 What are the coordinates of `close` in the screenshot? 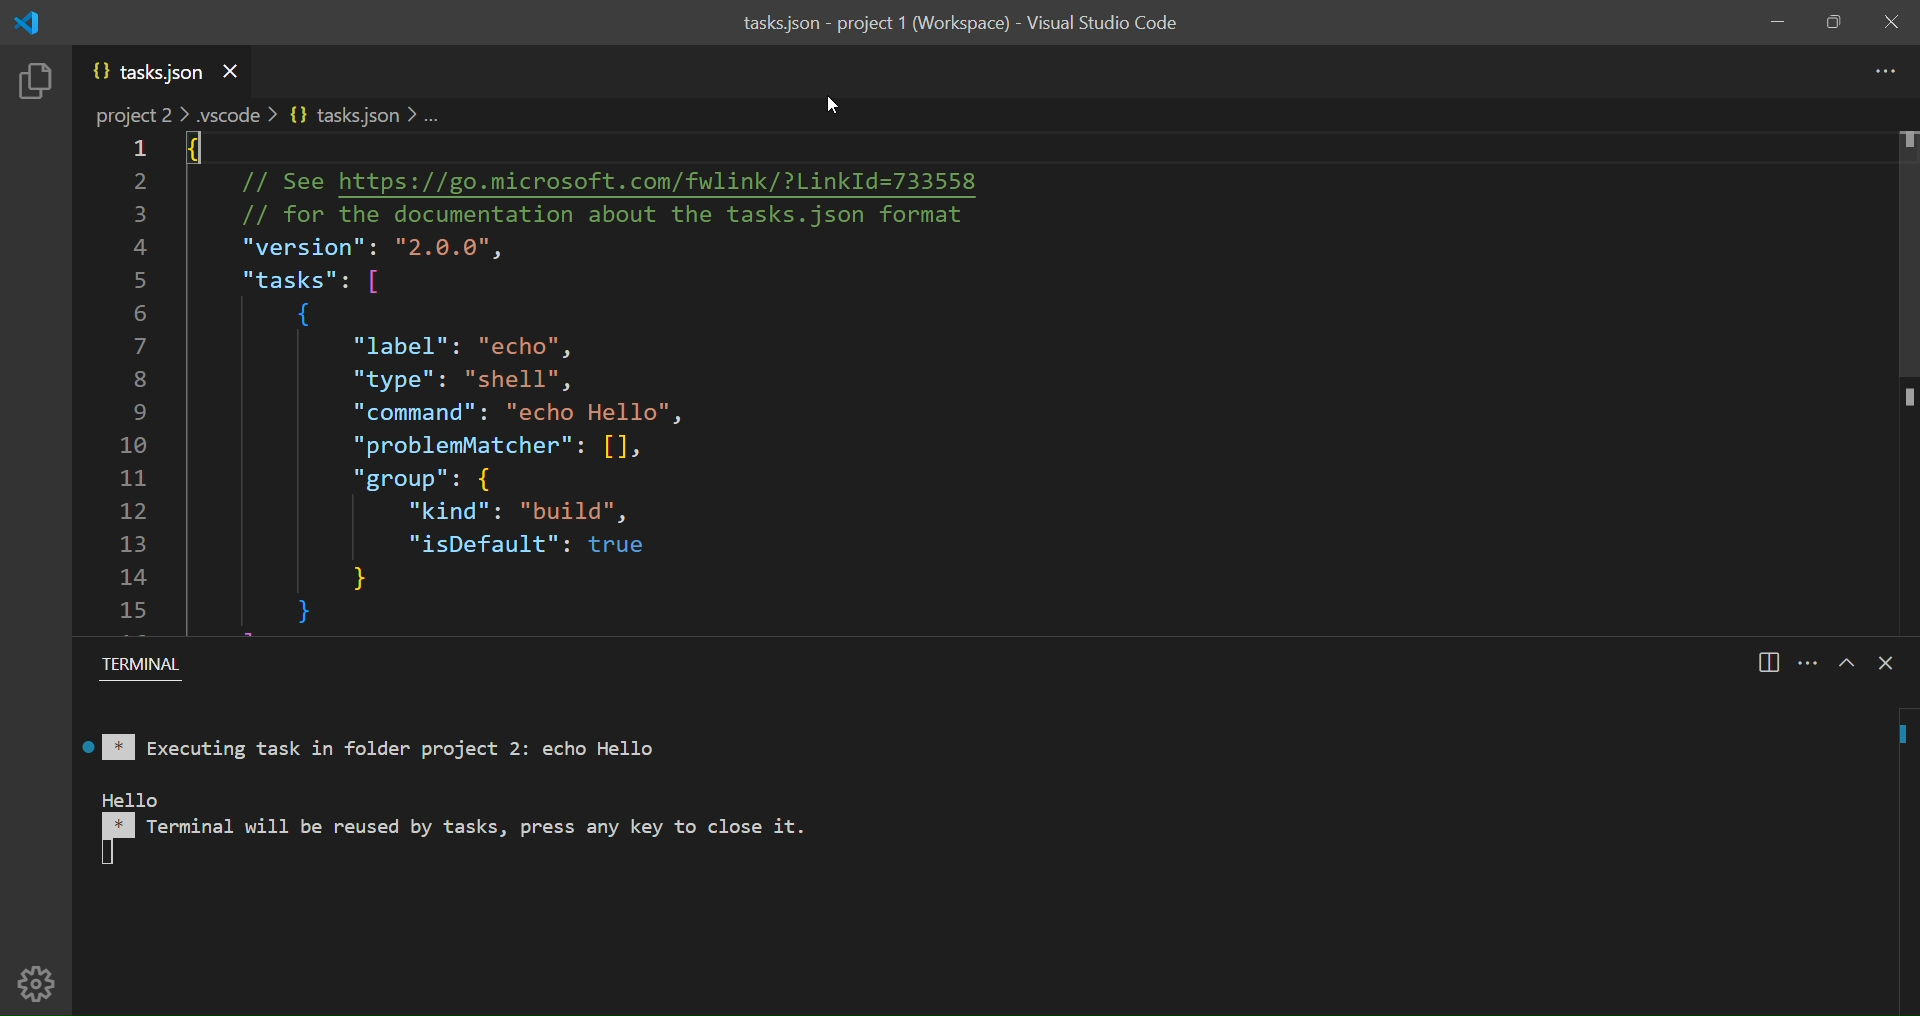 It's located at (1893, 21).